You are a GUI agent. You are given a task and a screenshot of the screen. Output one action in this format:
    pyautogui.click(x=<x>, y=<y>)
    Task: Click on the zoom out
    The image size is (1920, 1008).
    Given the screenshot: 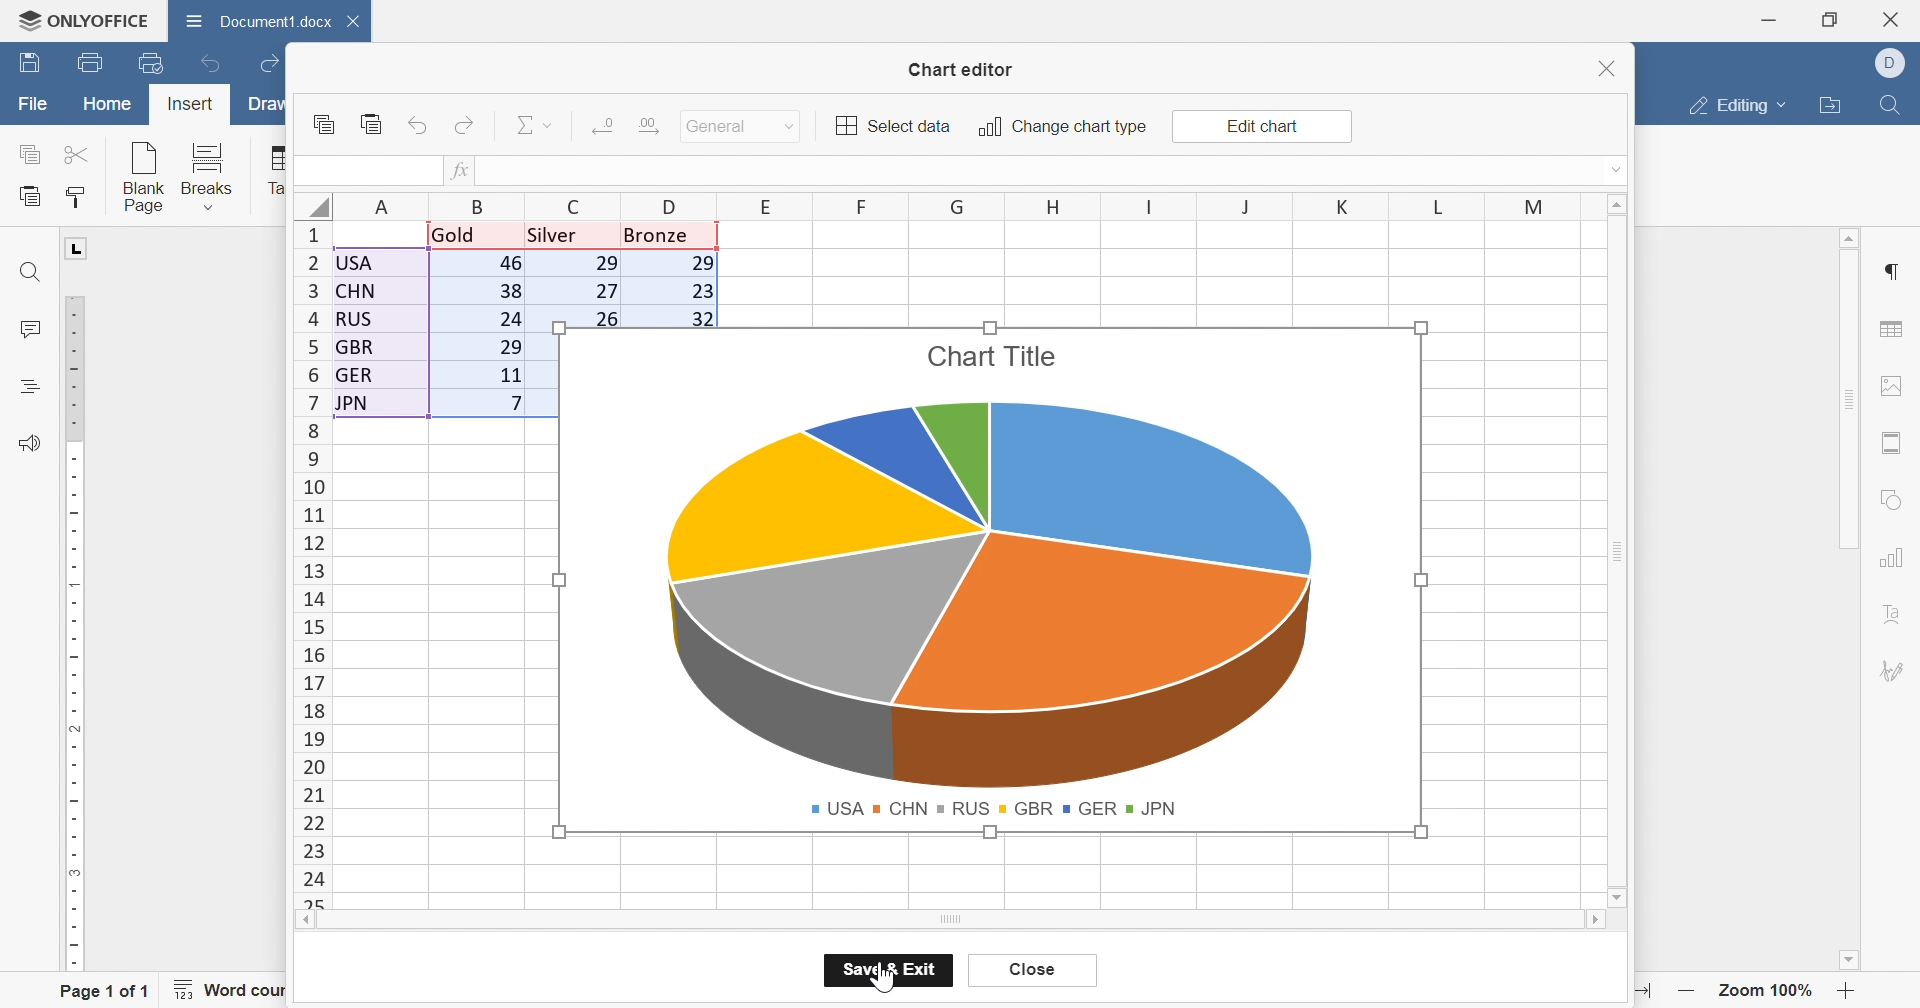 What is the action you would take?
    pyautogui.click(x=1683, y=990)
    